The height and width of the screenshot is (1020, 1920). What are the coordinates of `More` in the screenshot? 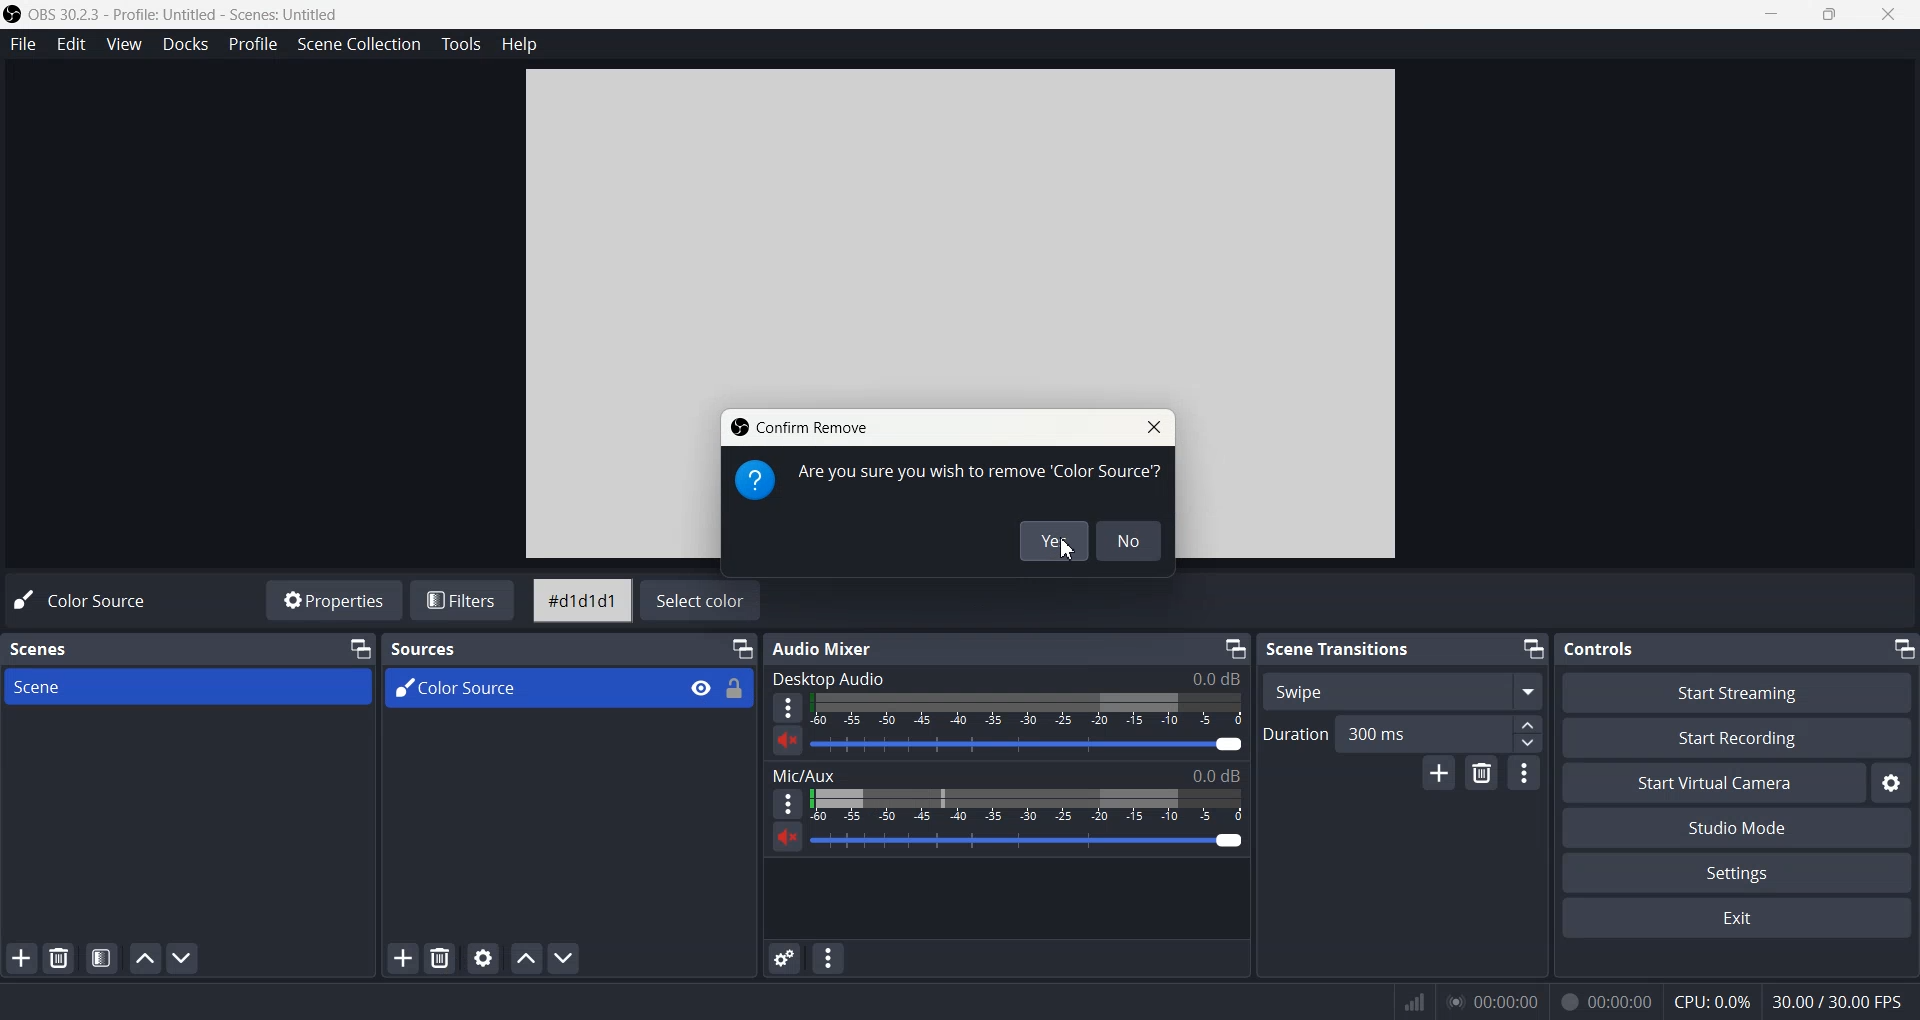 It's located at (788, 708).